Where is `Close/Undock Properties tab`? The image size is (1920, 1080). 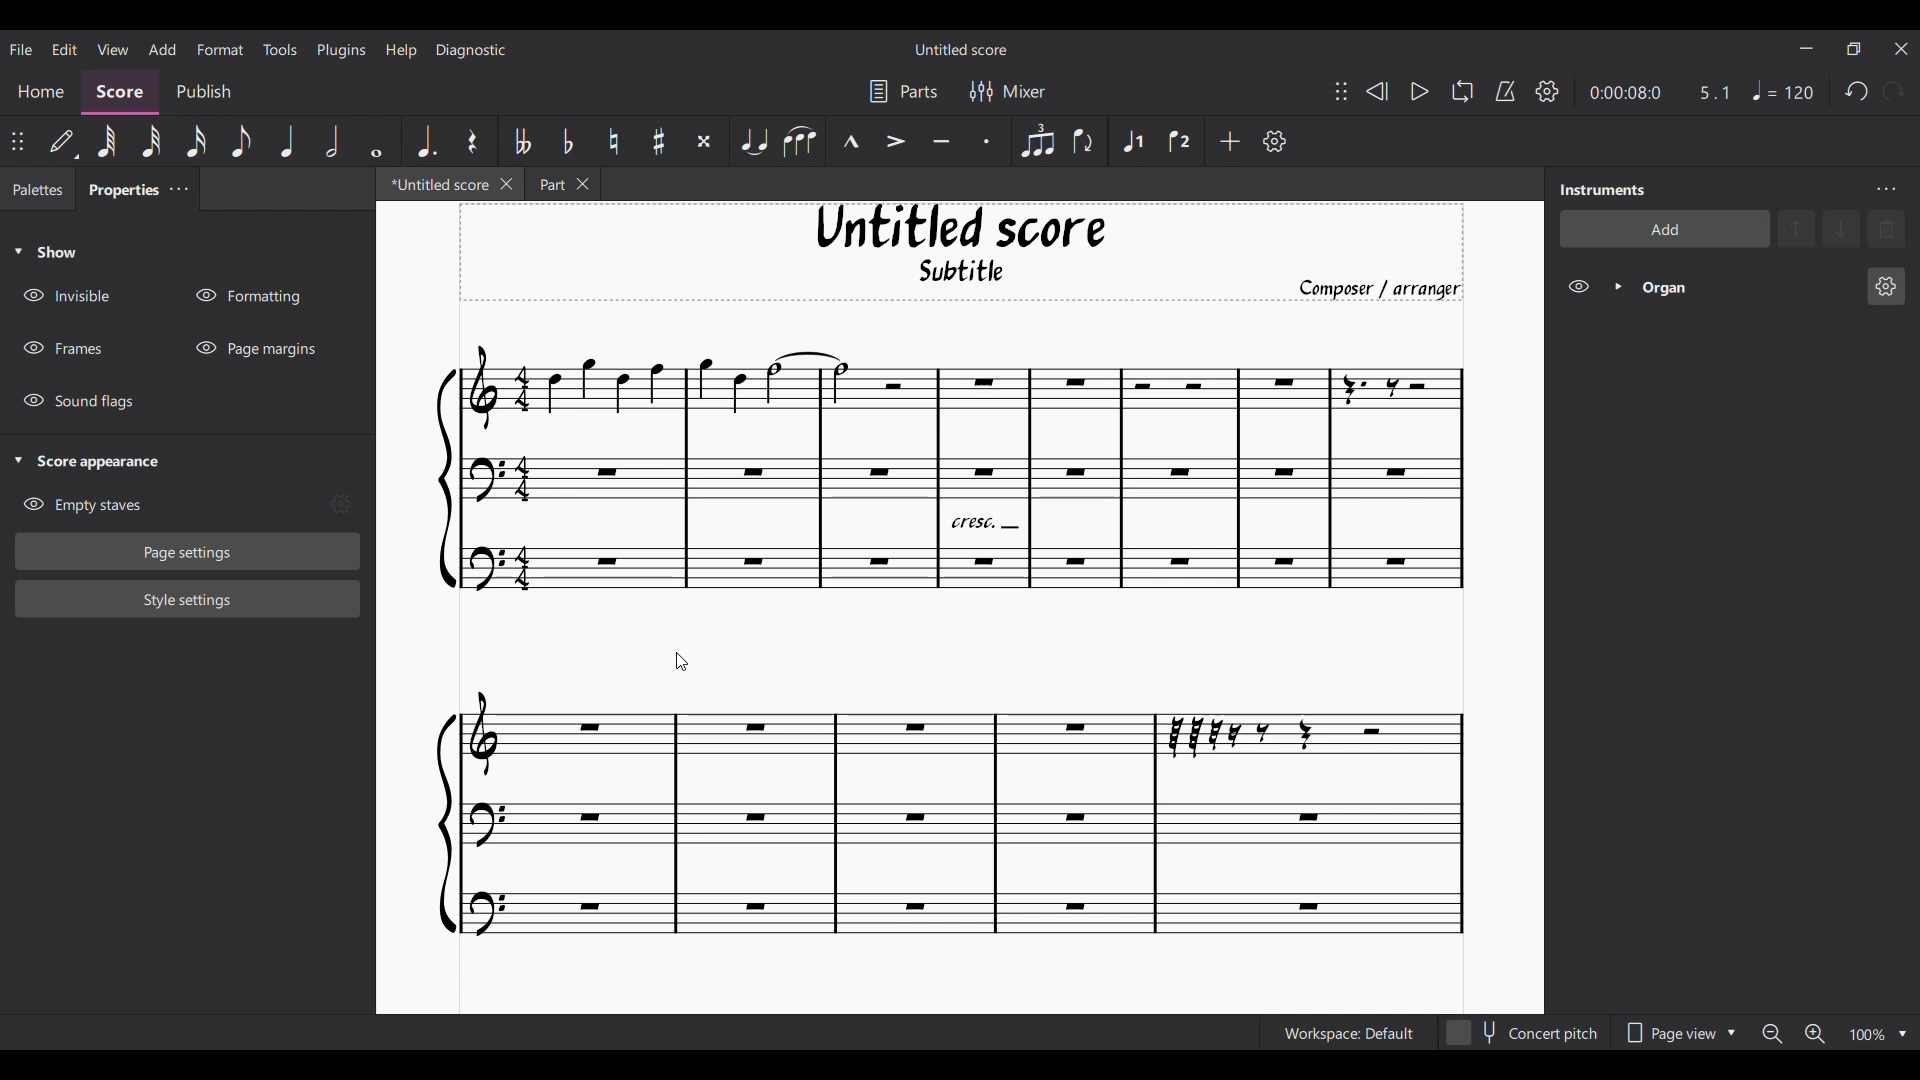 Close/Undock Properties tab is located at coordinates (178, 189).